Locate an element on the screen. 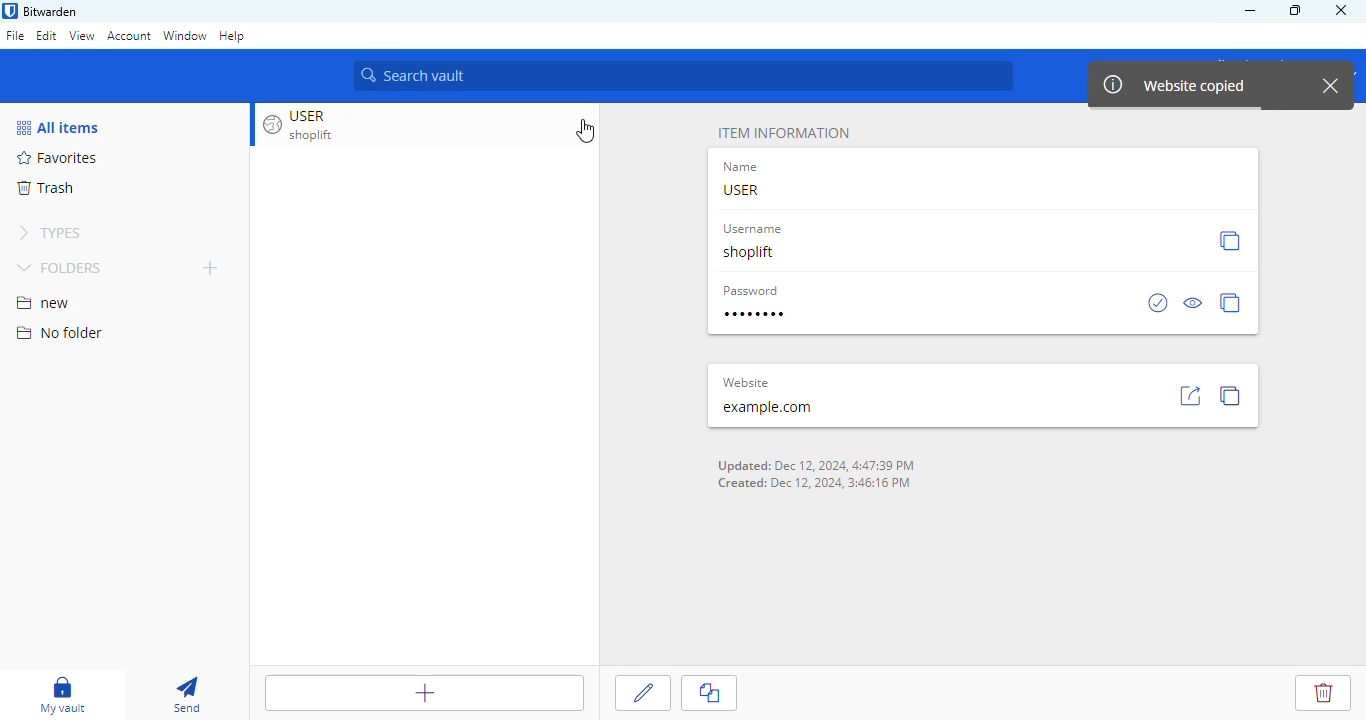 The image size is (1366, 720). clone is located at coordinates (712, 695).